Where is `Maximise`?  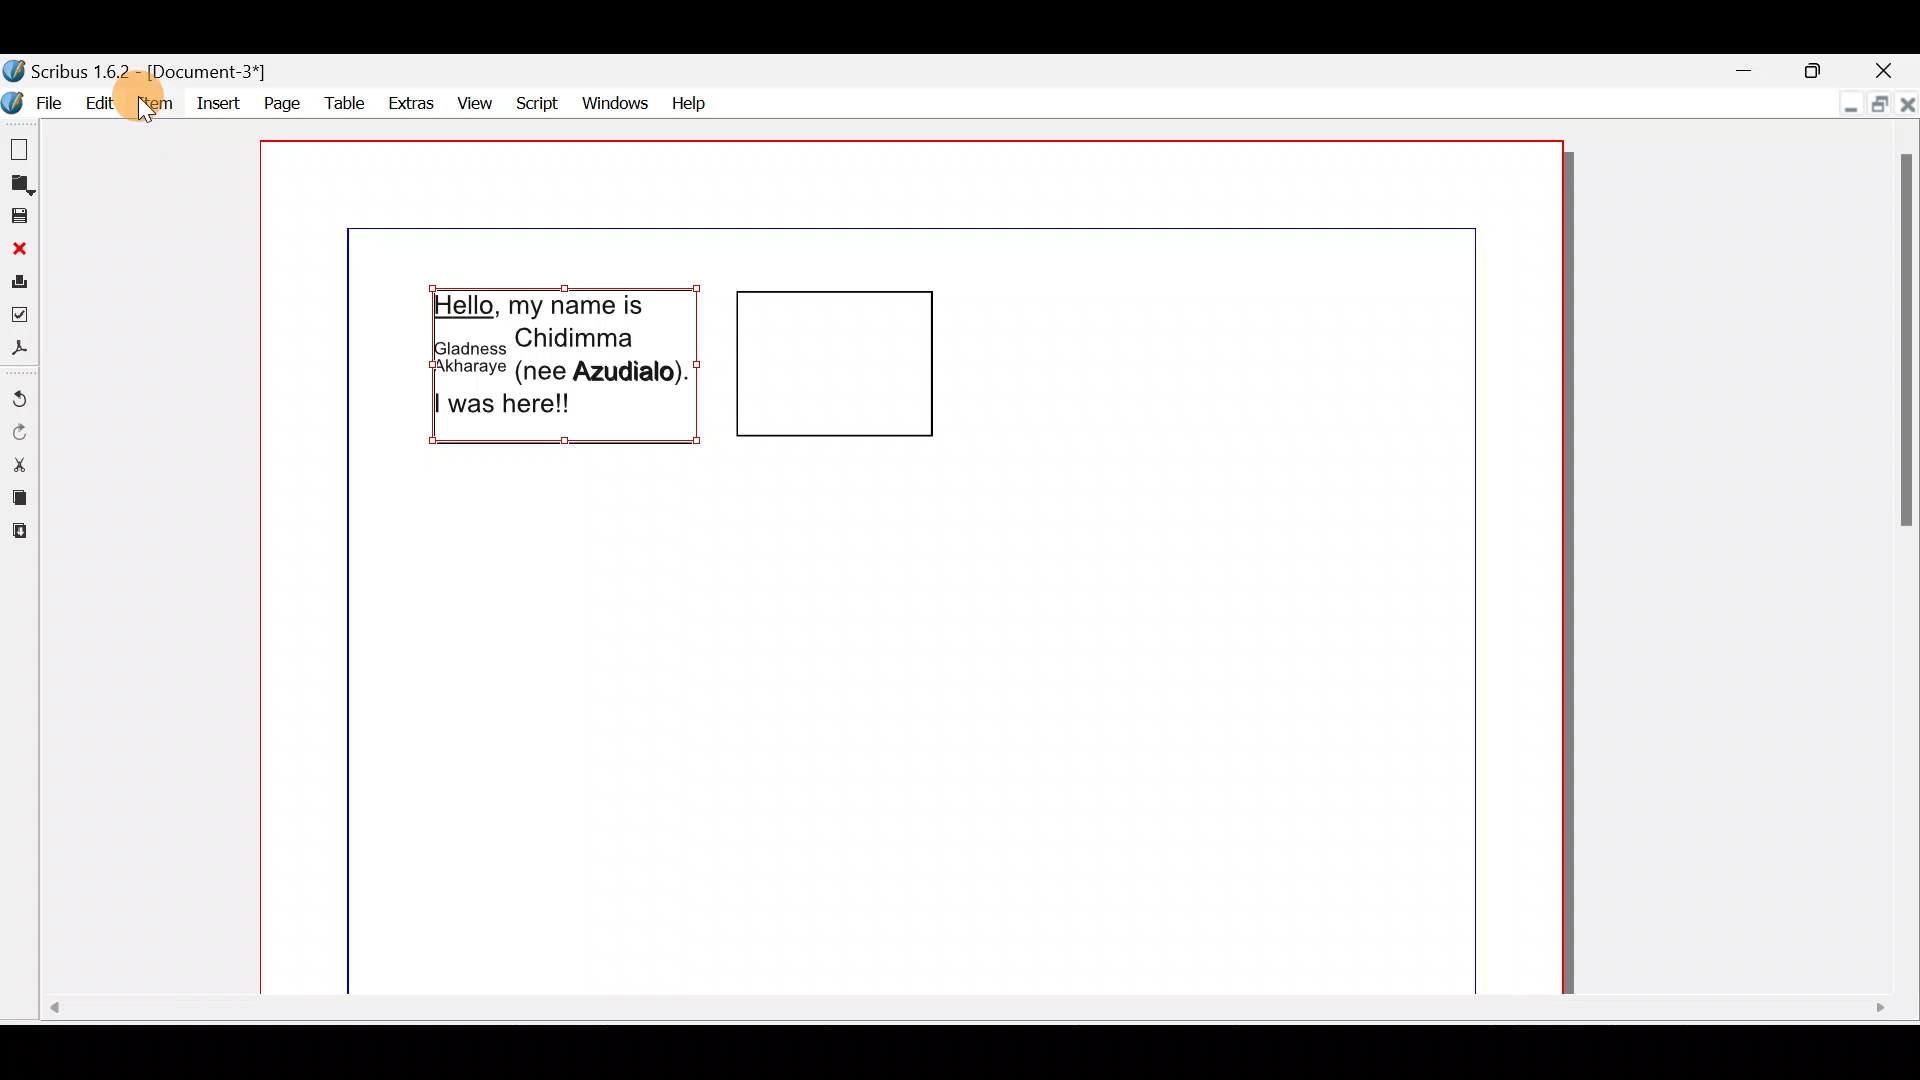
Maximise is located at coordinates (1817, 67).